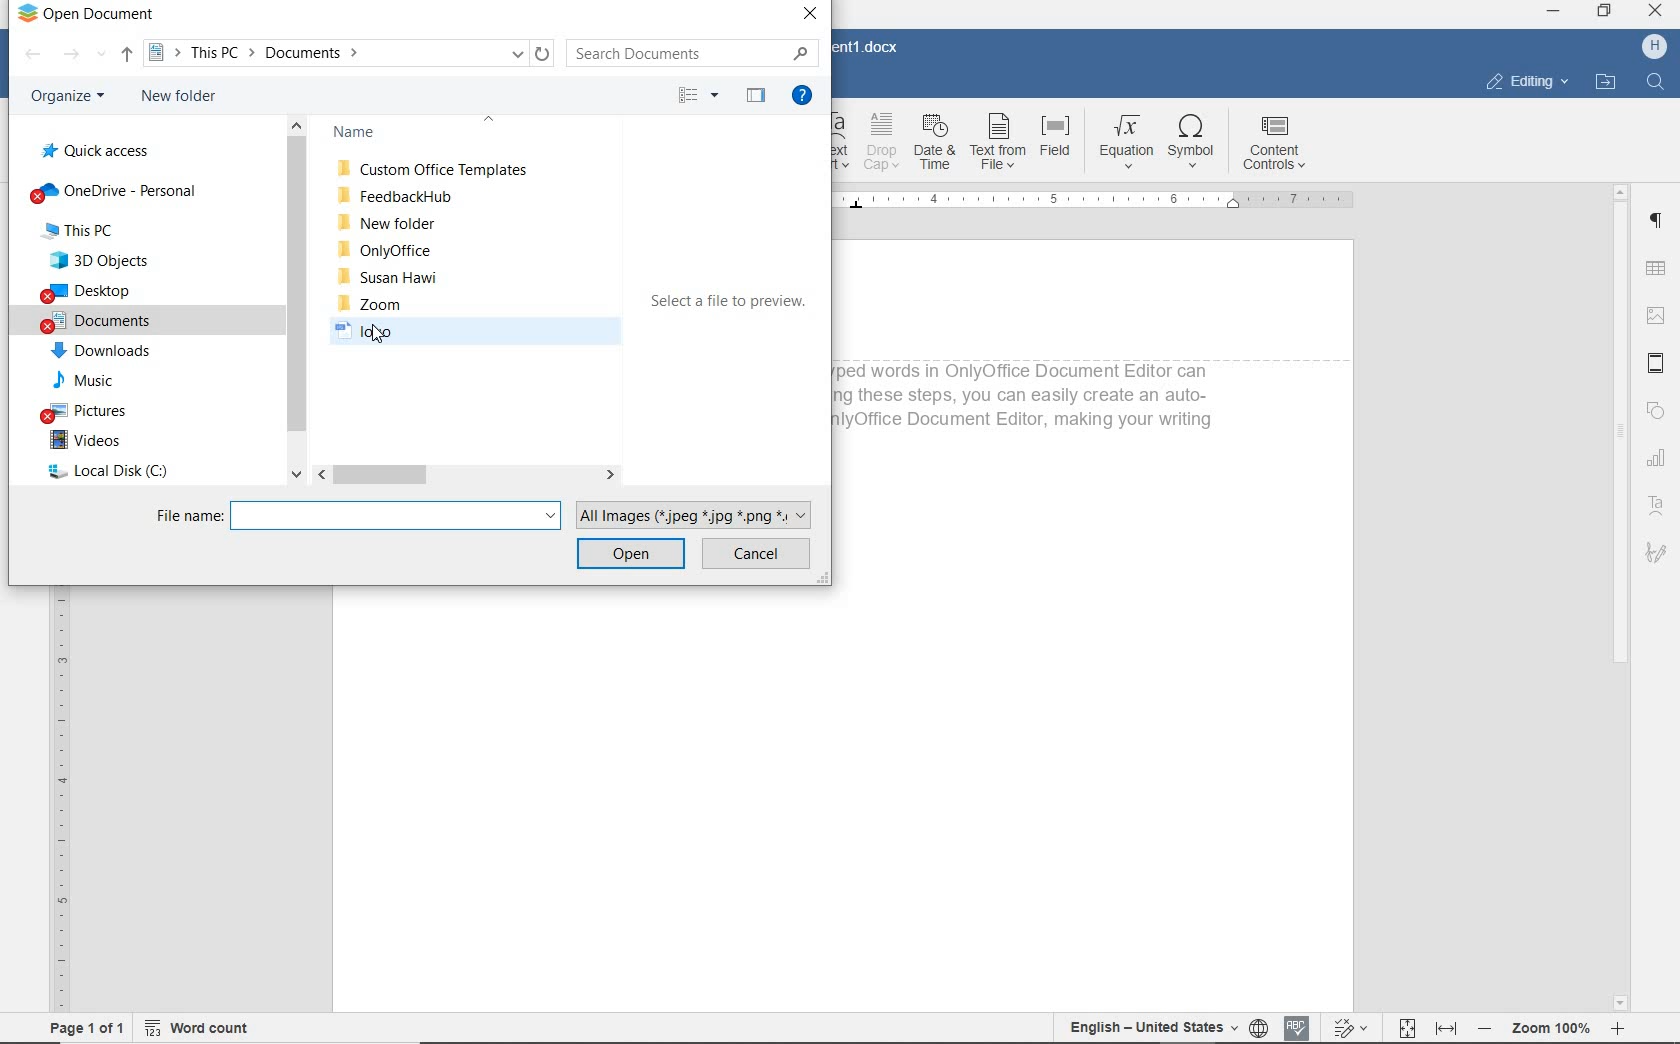 Image resolution: width=1680 pixels, height=1044 pixels. I want to click on SCROLLBAR, so click(1621, 596).